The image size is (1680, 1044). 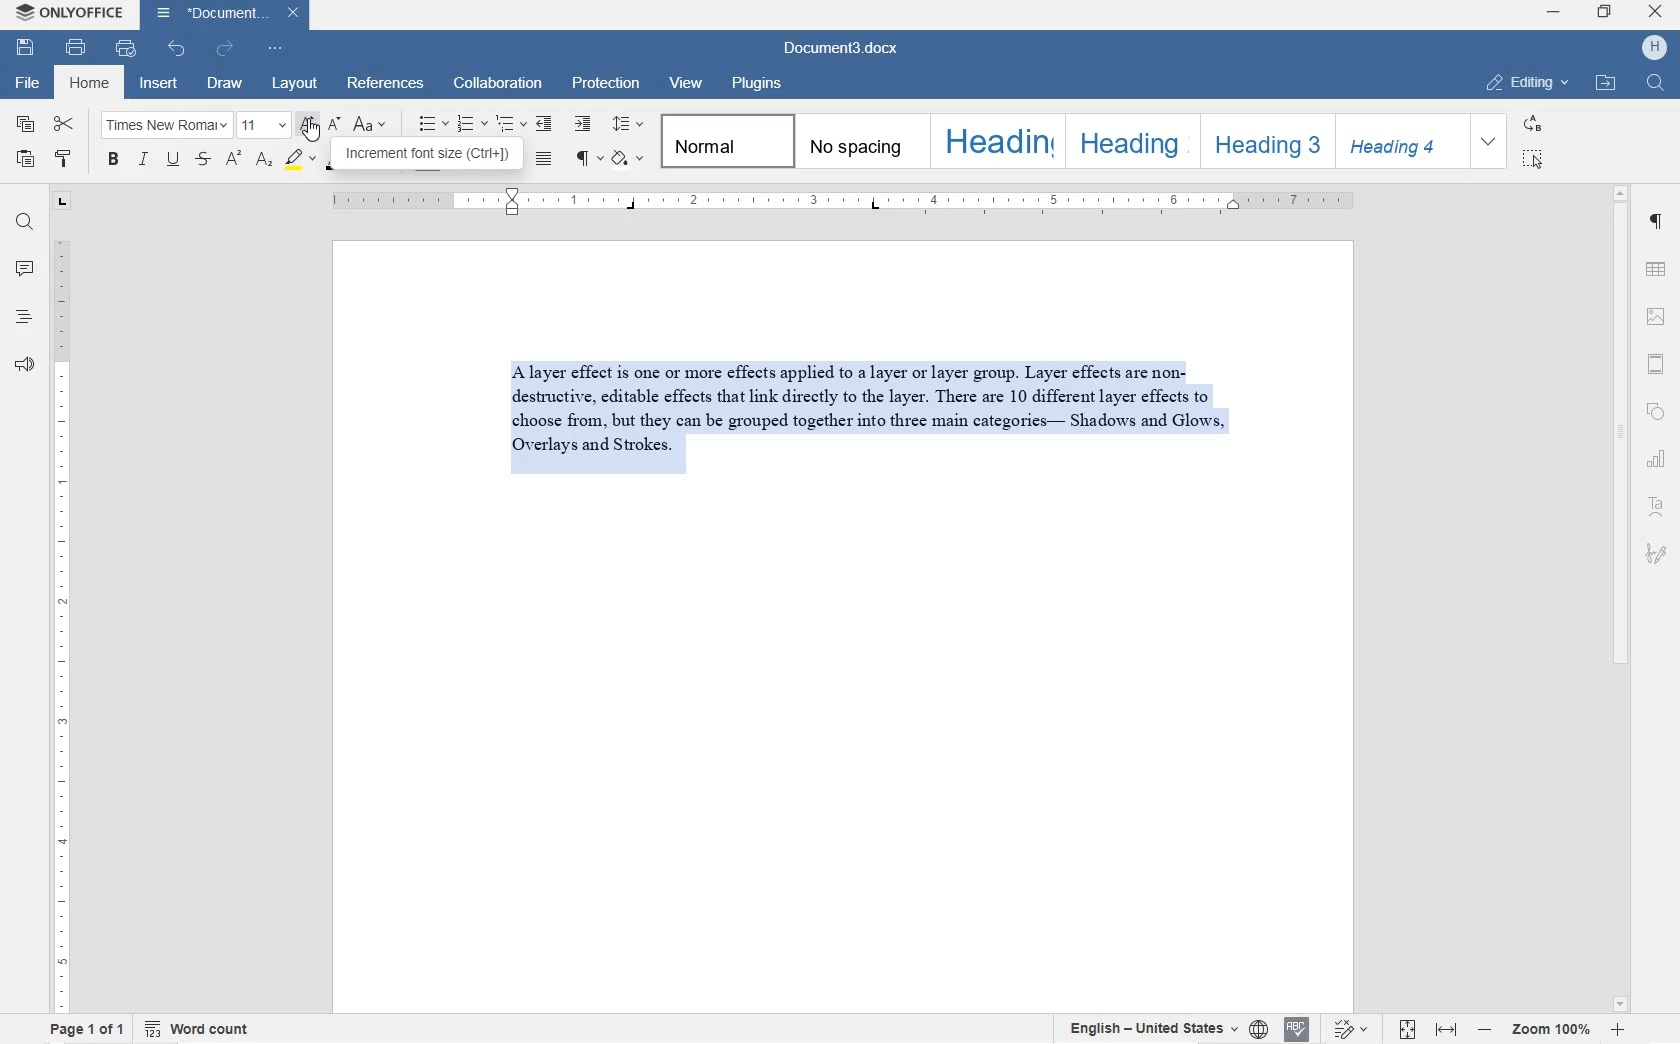 I want to click on NONPRINTING CHARACTERS, so click(x=589, y=159).